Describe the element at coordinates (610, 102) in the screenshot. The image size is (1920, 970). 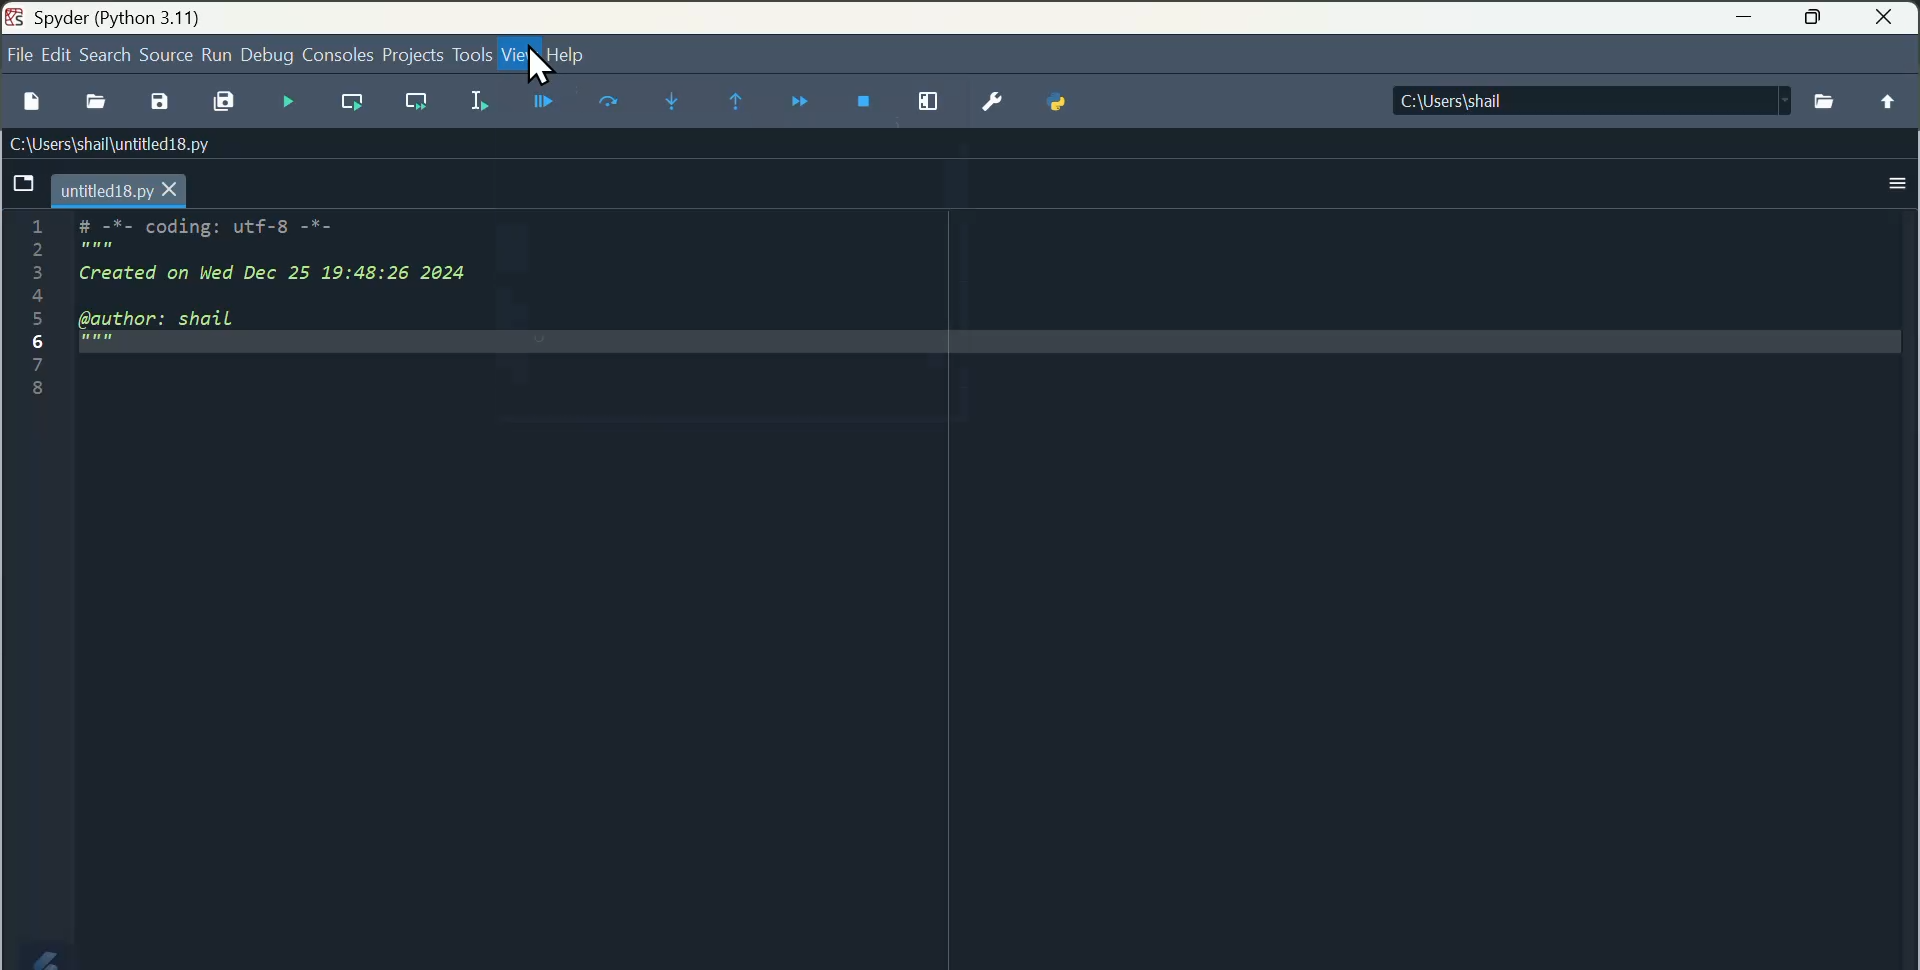
I see `Run current line` at that location.